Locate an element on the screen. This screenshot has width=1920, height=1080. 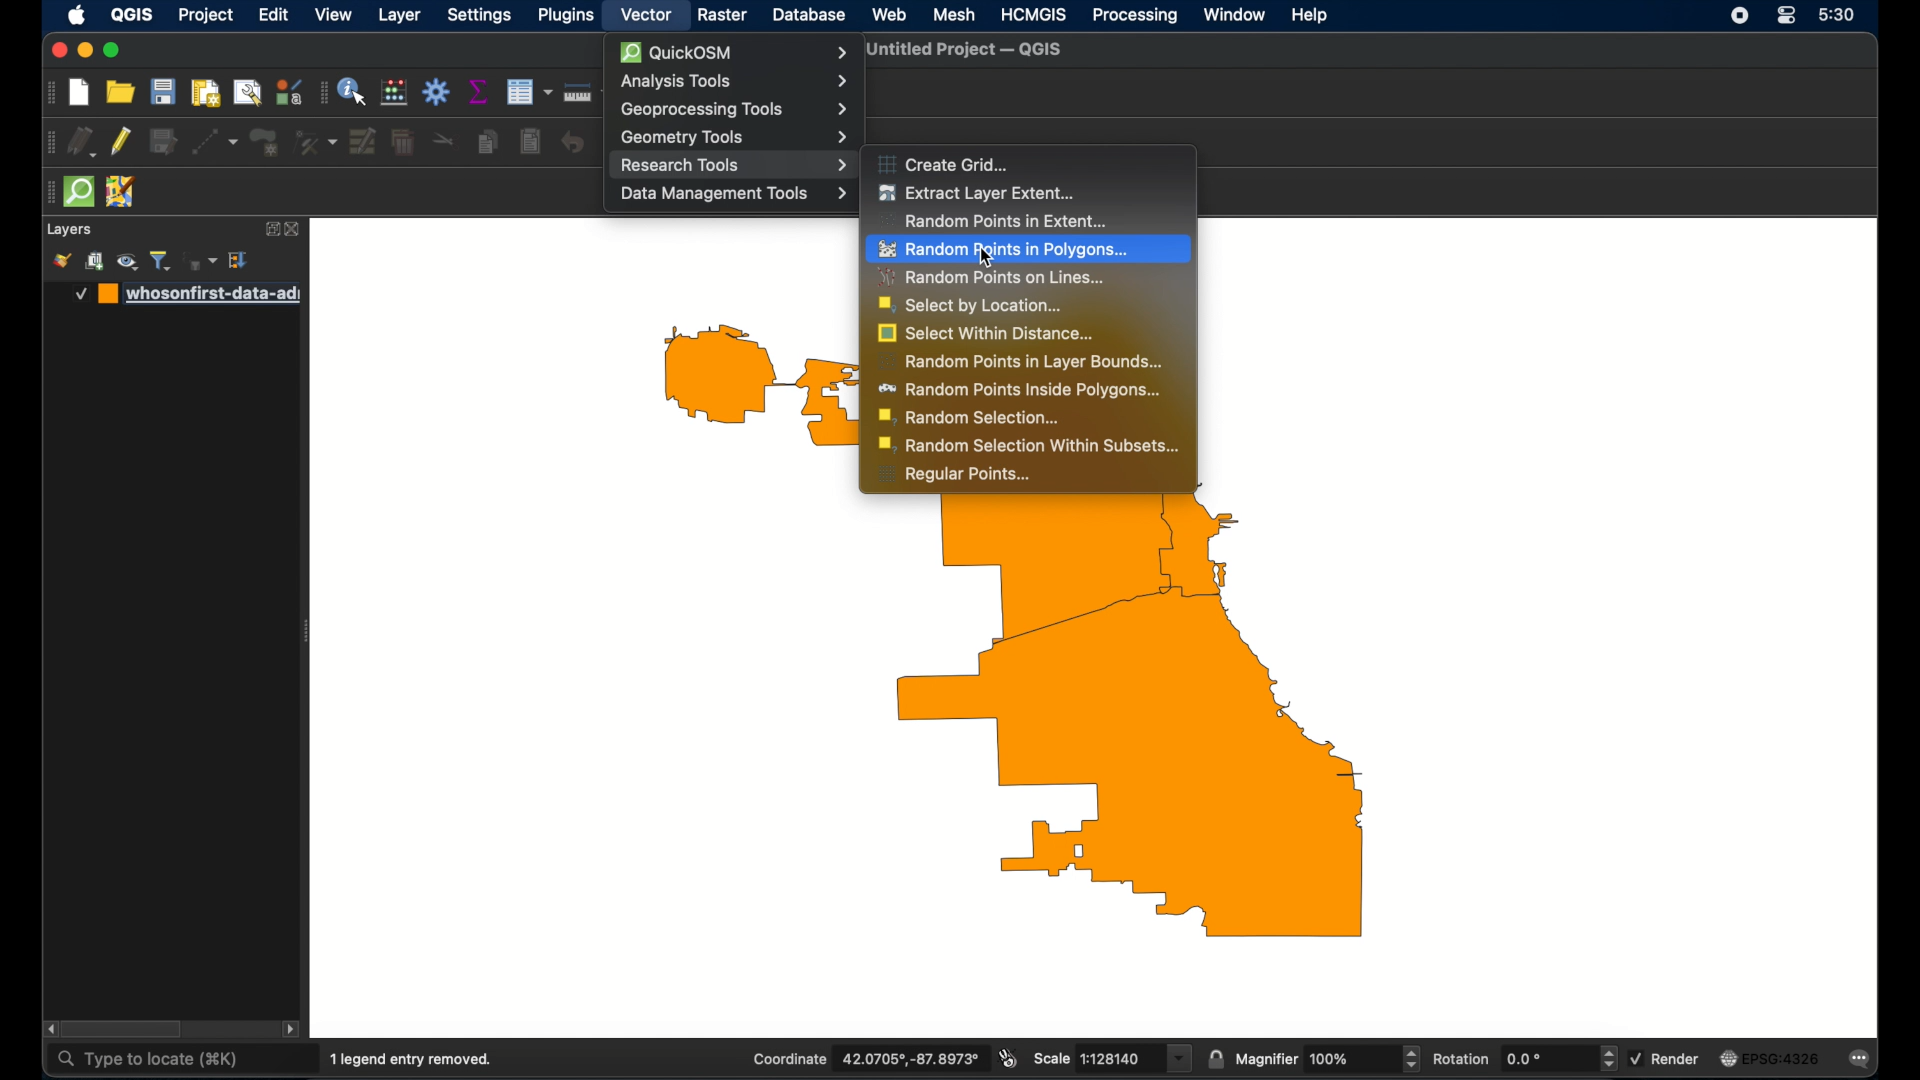
web is located at coordinates (889, 14).